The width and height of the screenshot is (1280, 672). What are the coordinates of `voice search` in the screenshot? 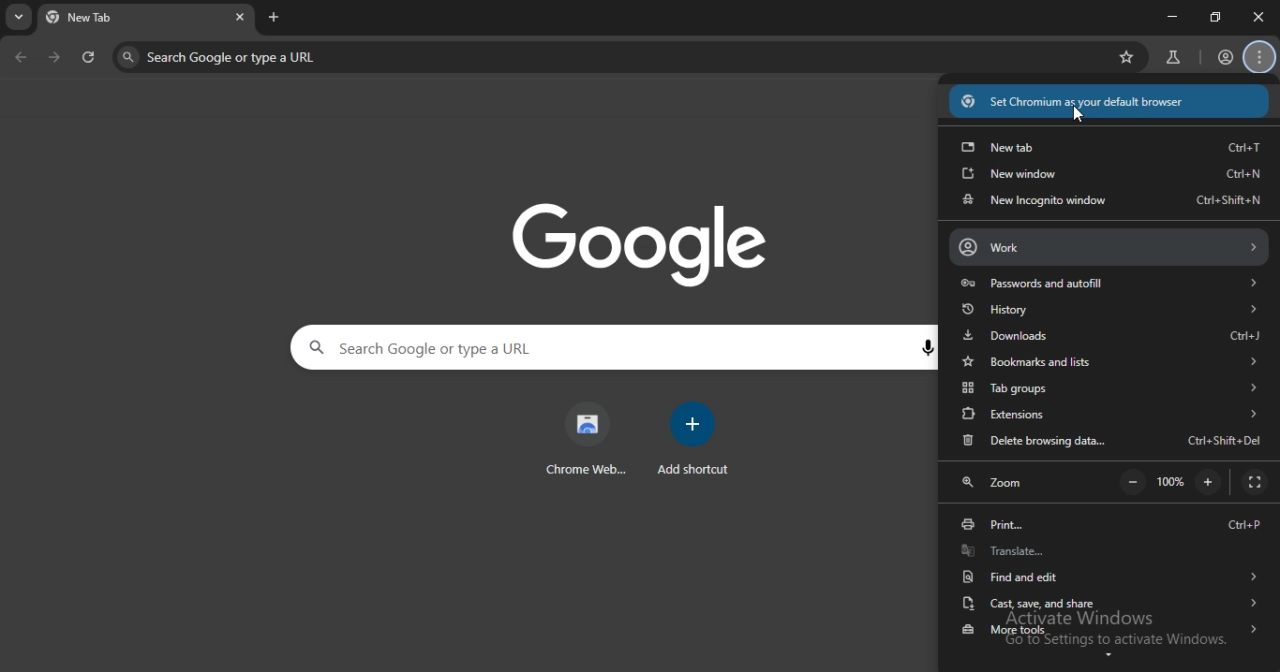 It's located at (925, 347).